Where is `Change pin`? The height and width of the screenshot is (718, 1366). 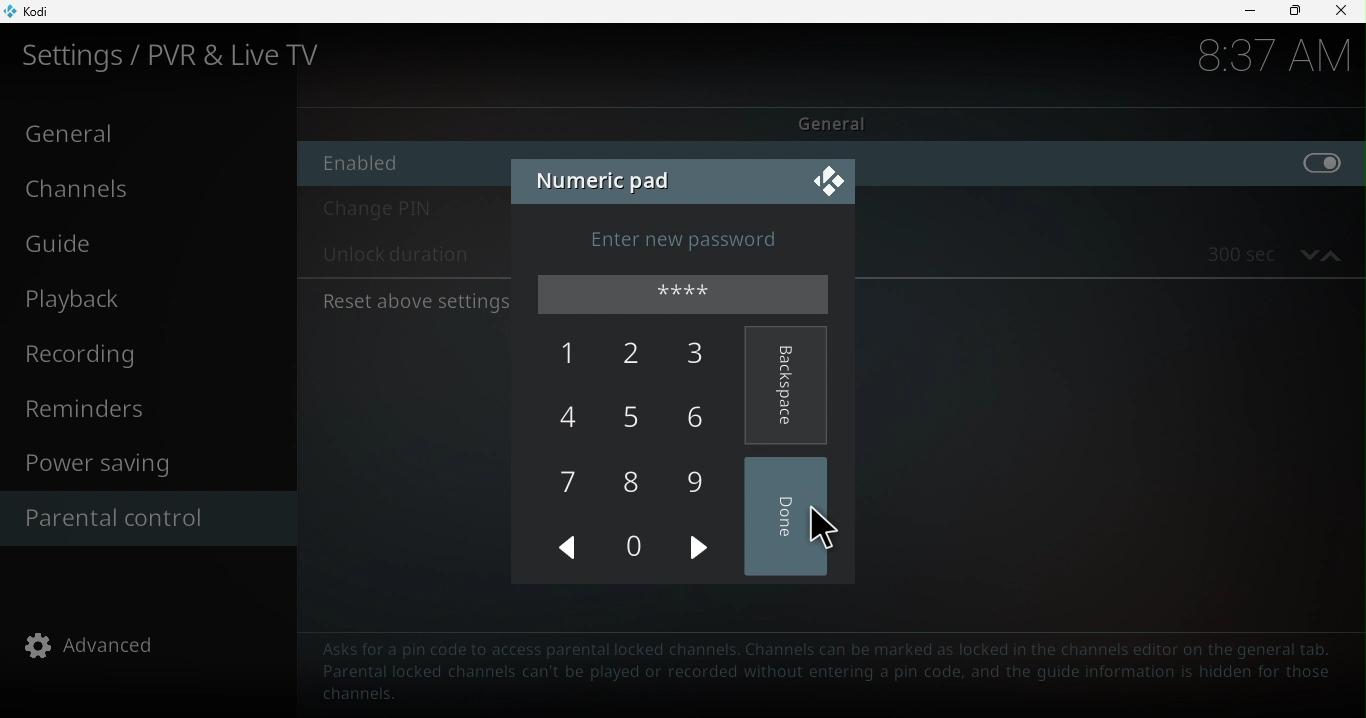 Change pin is located at coordinates (405, 212).